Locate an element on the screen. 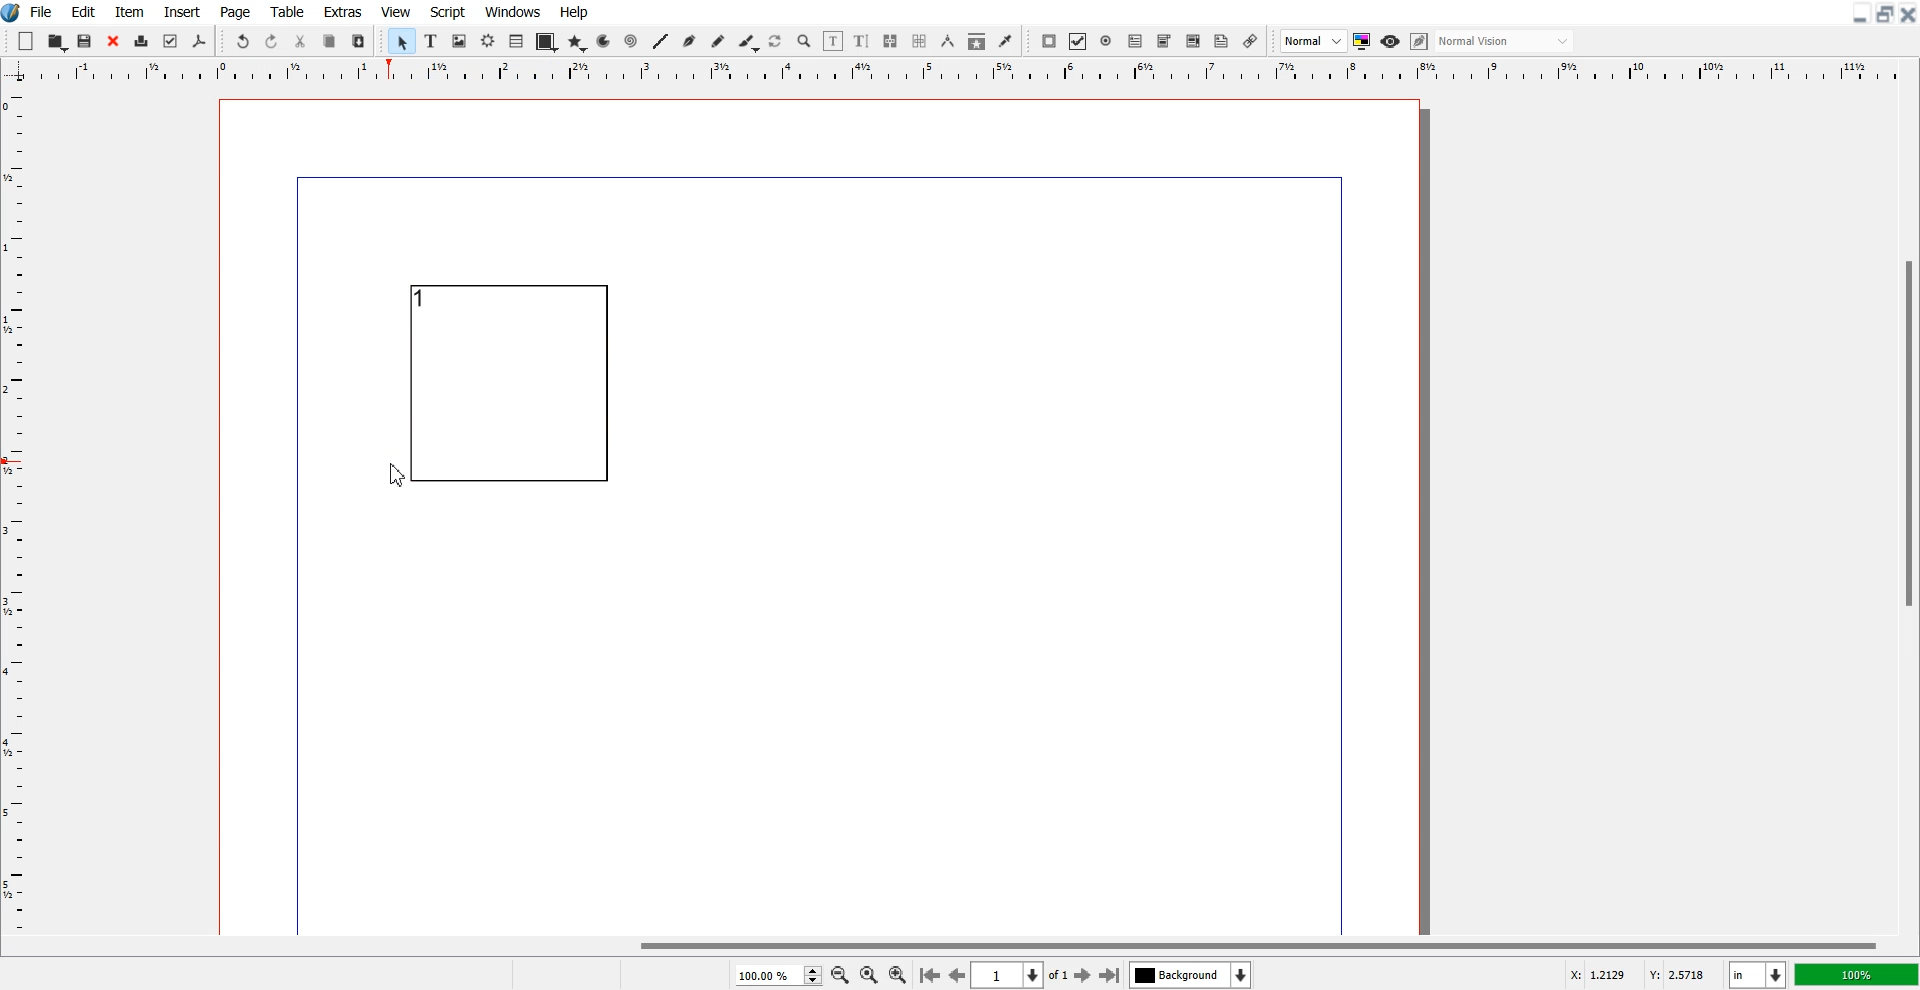 Image resolution: width=1920 pixels, height=990 pixels. PDF Text Box is located at coordinates (1135, 41).